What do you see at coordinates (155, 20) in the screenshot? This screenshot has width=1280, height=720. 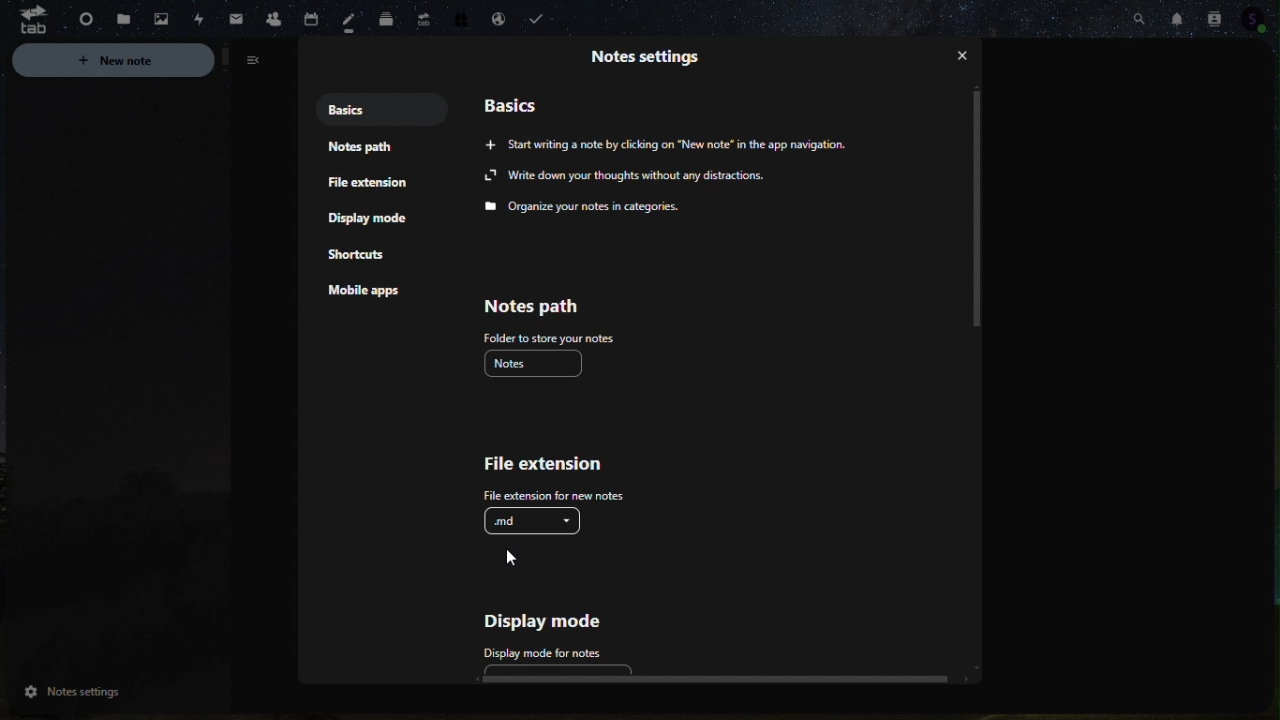 I see `Photo` at bounding box center [155, 20].